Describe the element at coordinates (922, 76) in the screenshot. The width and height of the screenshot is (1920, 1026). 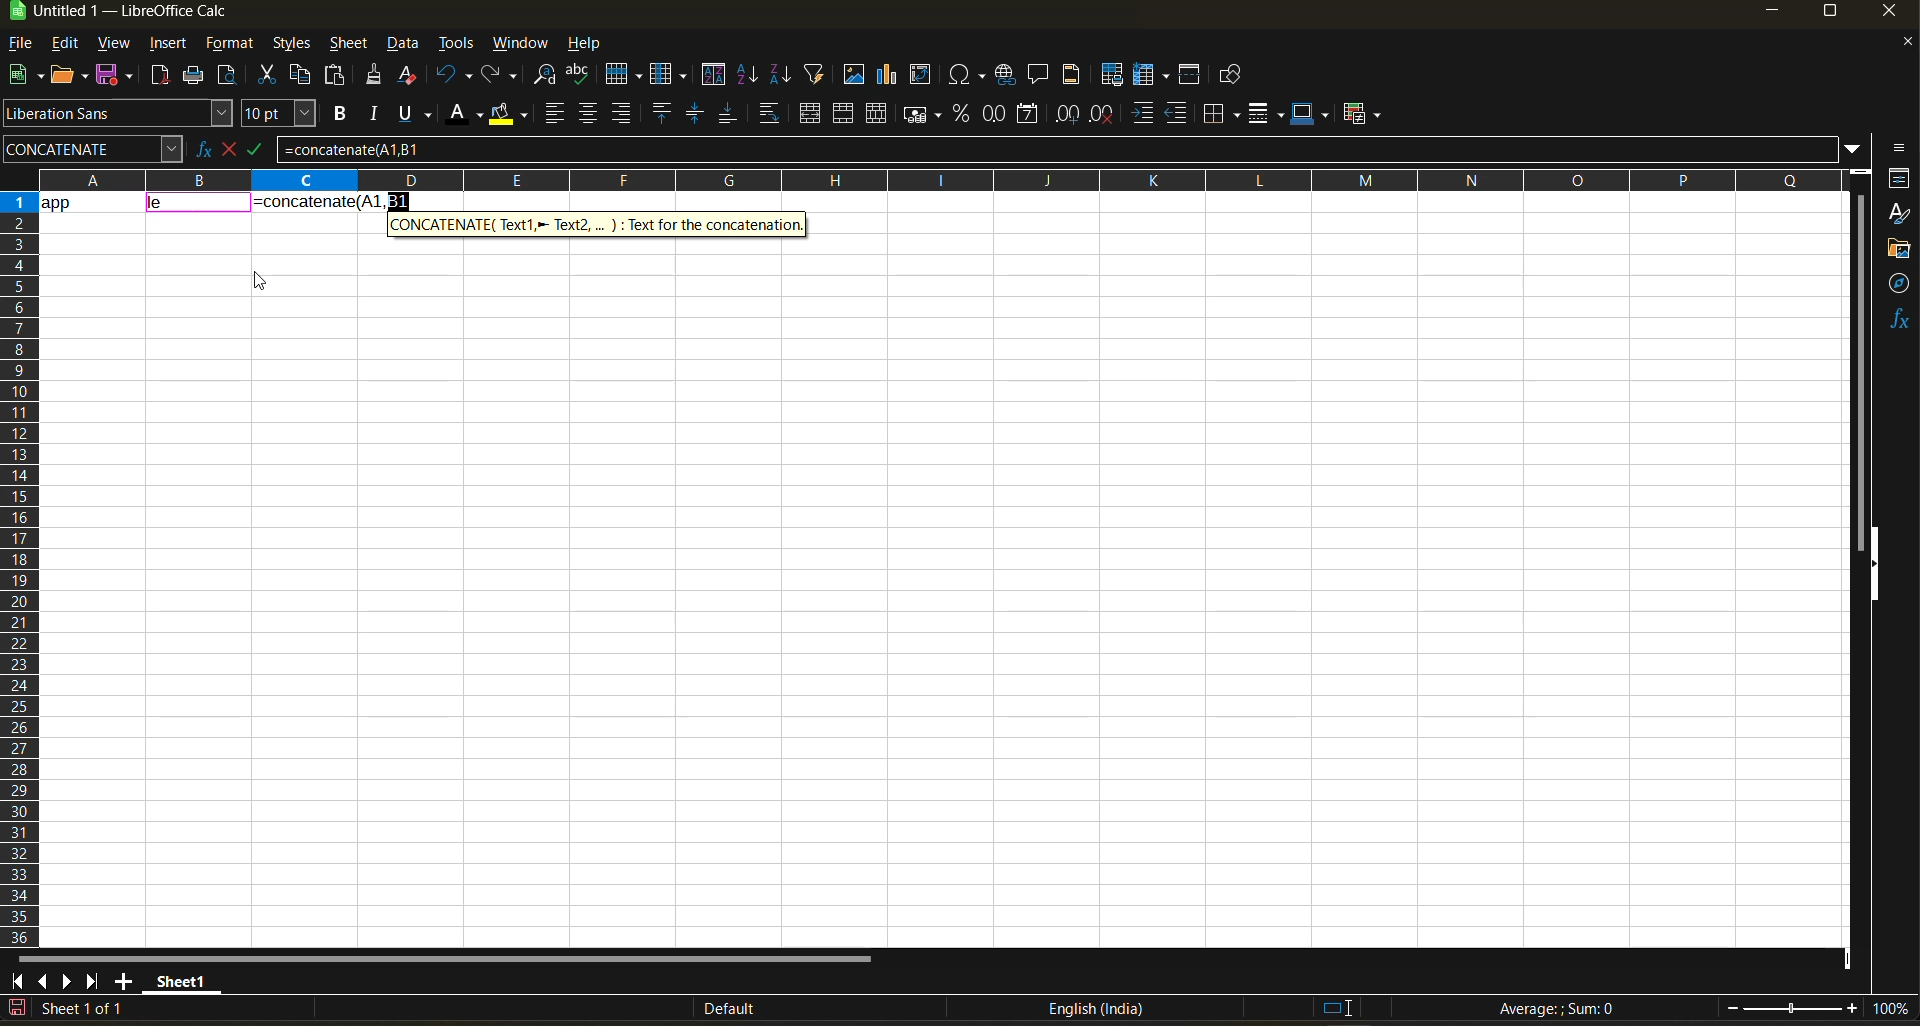
I see `insert or edit pivot table` at that location.